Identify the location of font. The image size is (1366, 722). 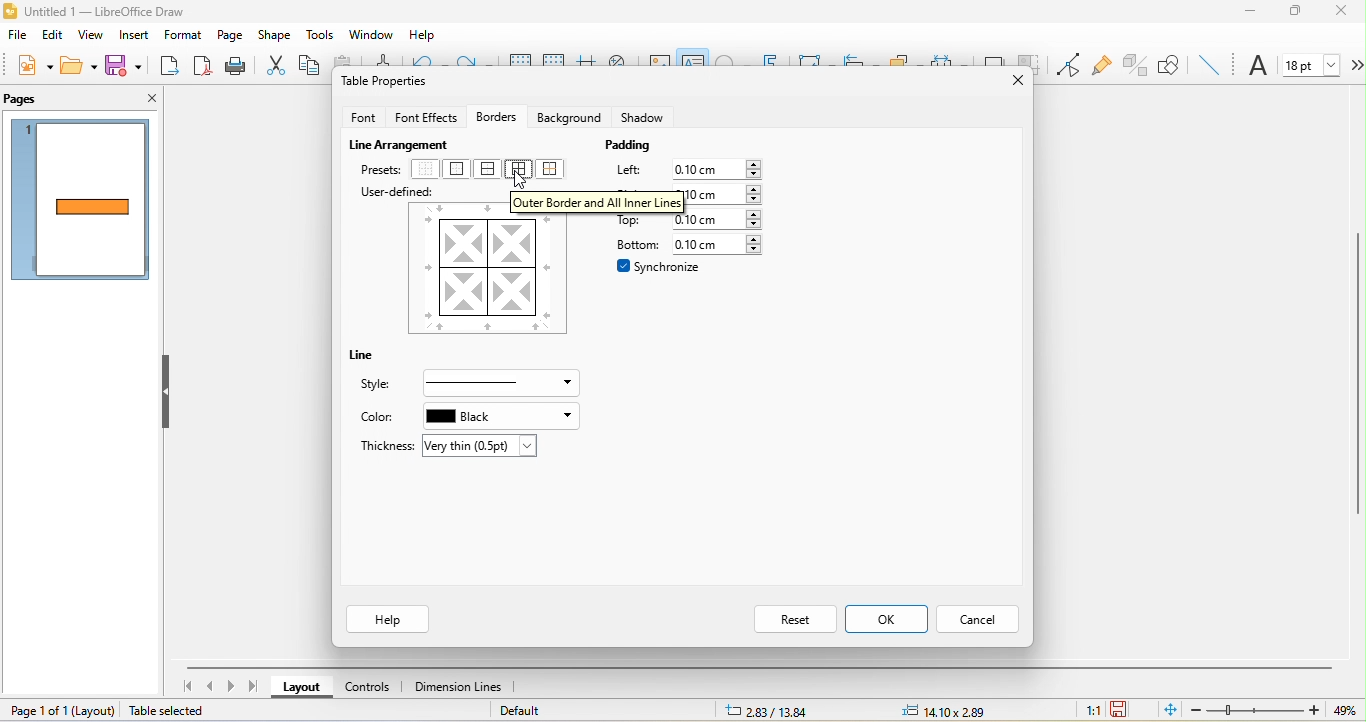
(362, 115).